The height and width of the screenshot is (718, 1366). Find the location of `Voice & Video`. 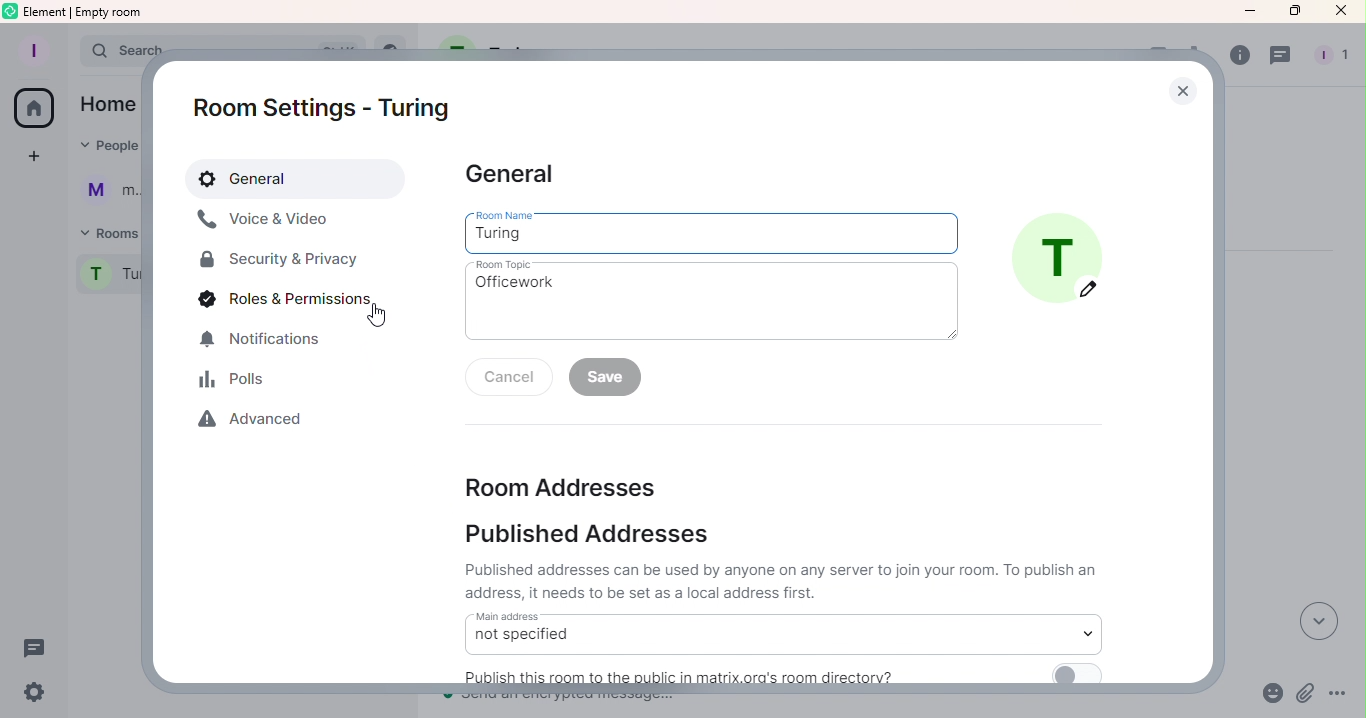

Voice & Video is located at coordinates (287, 219).